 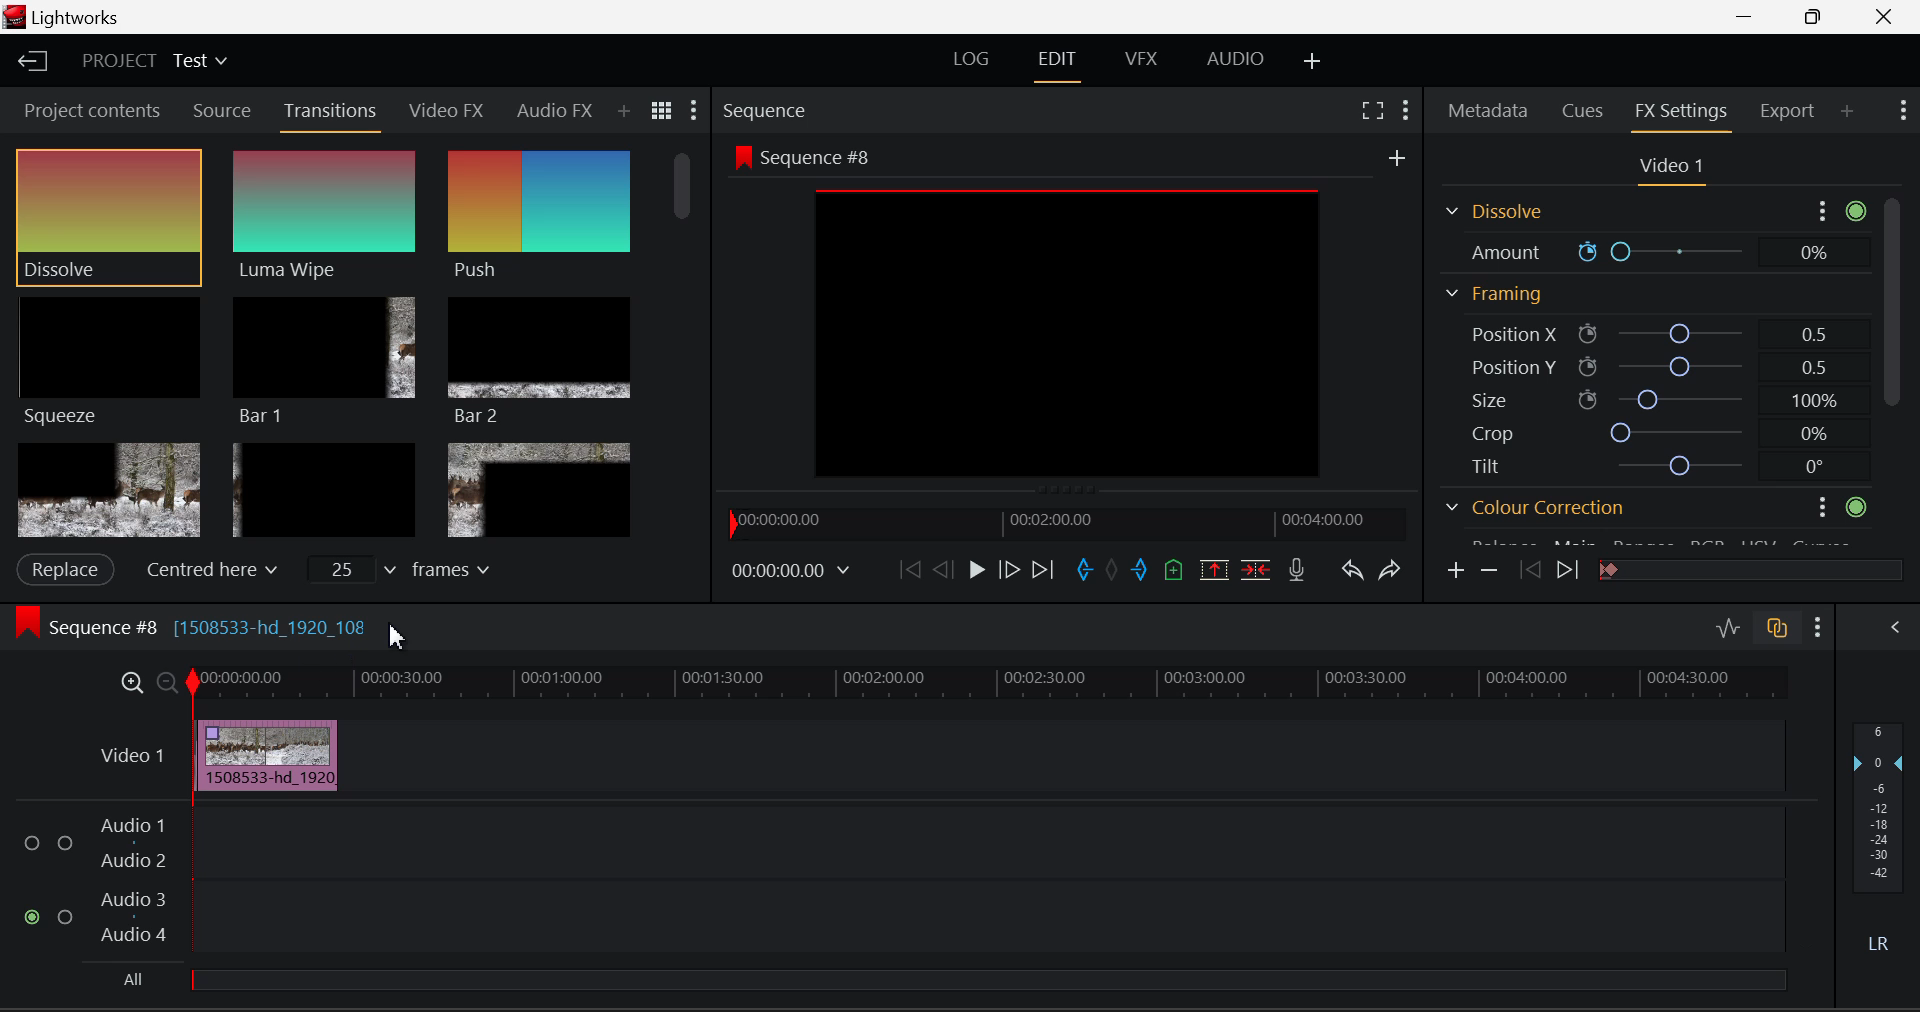 What do you see at coordinates (985, 919) in the screenshot?
I see `Audio Input Field` at bounding box center [985, 919].